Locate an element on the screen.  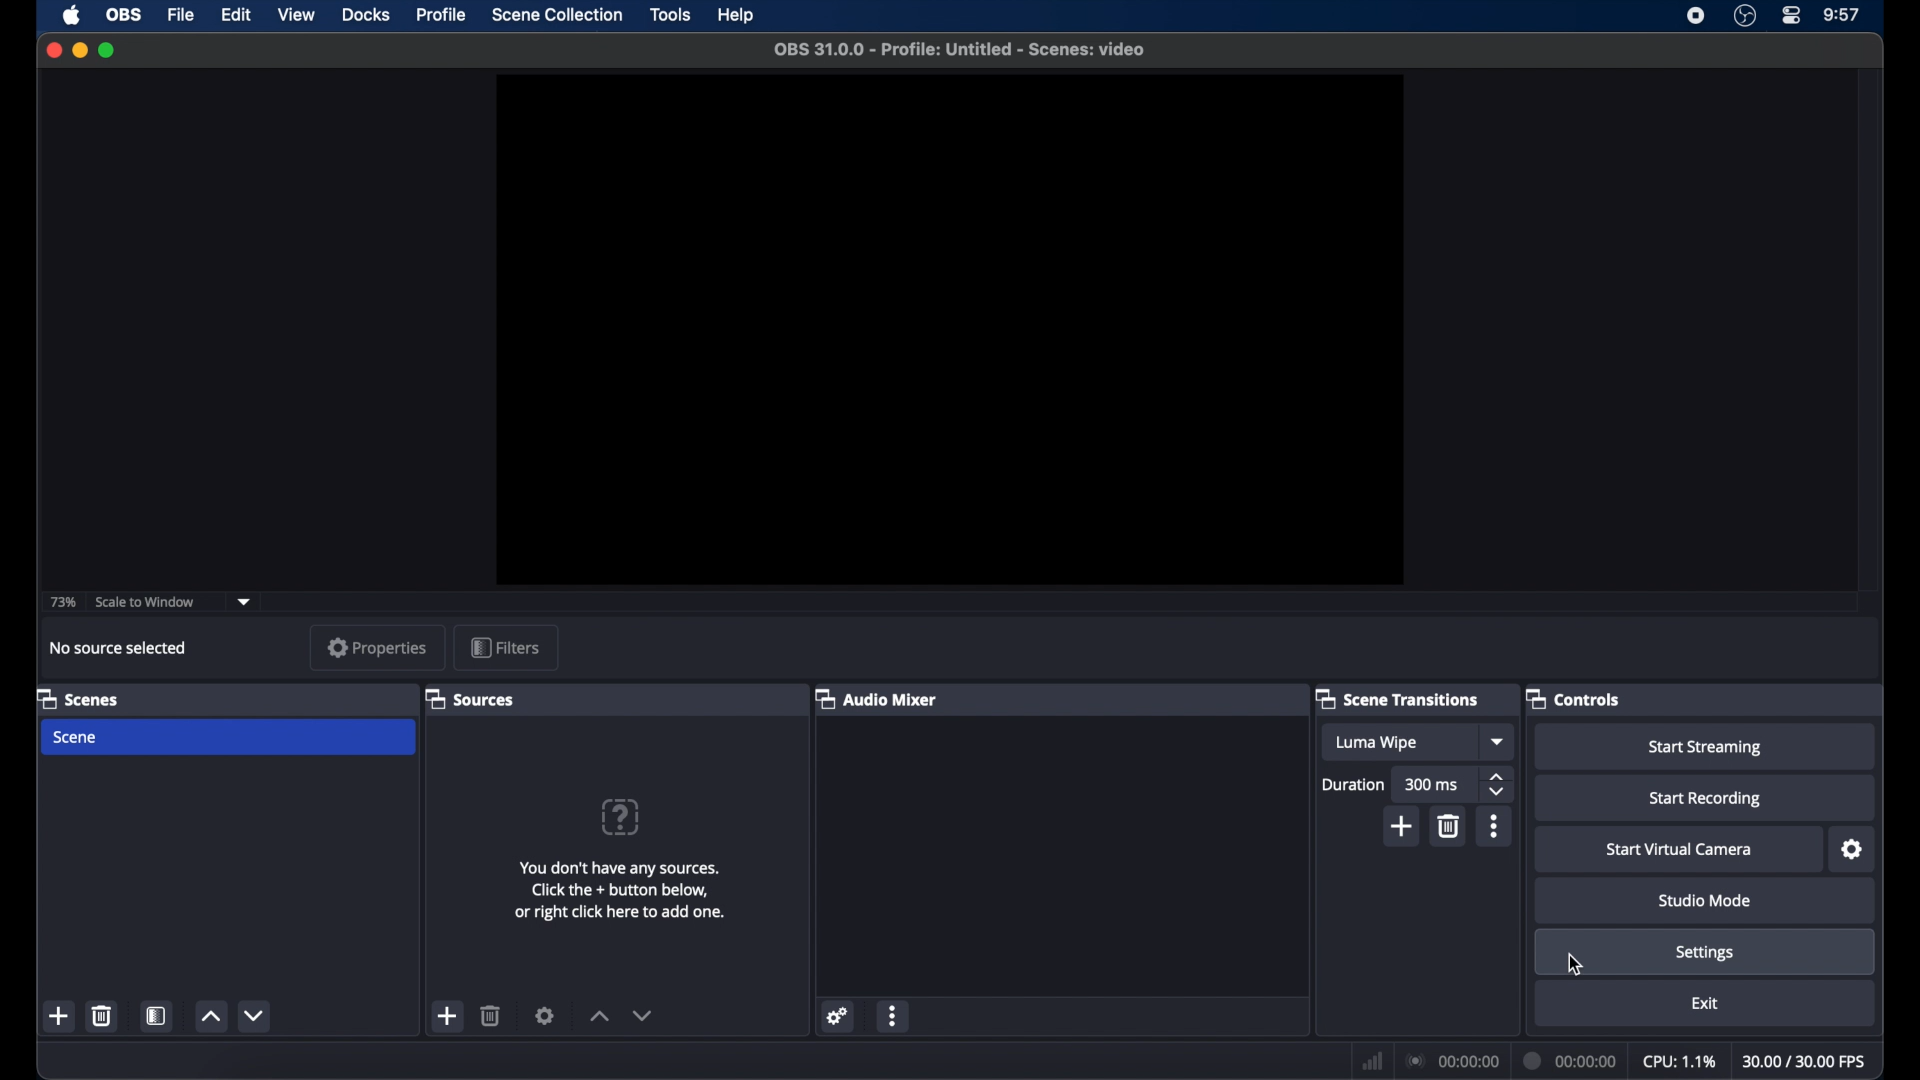
300 ms is located at coordinates (1433, 785).